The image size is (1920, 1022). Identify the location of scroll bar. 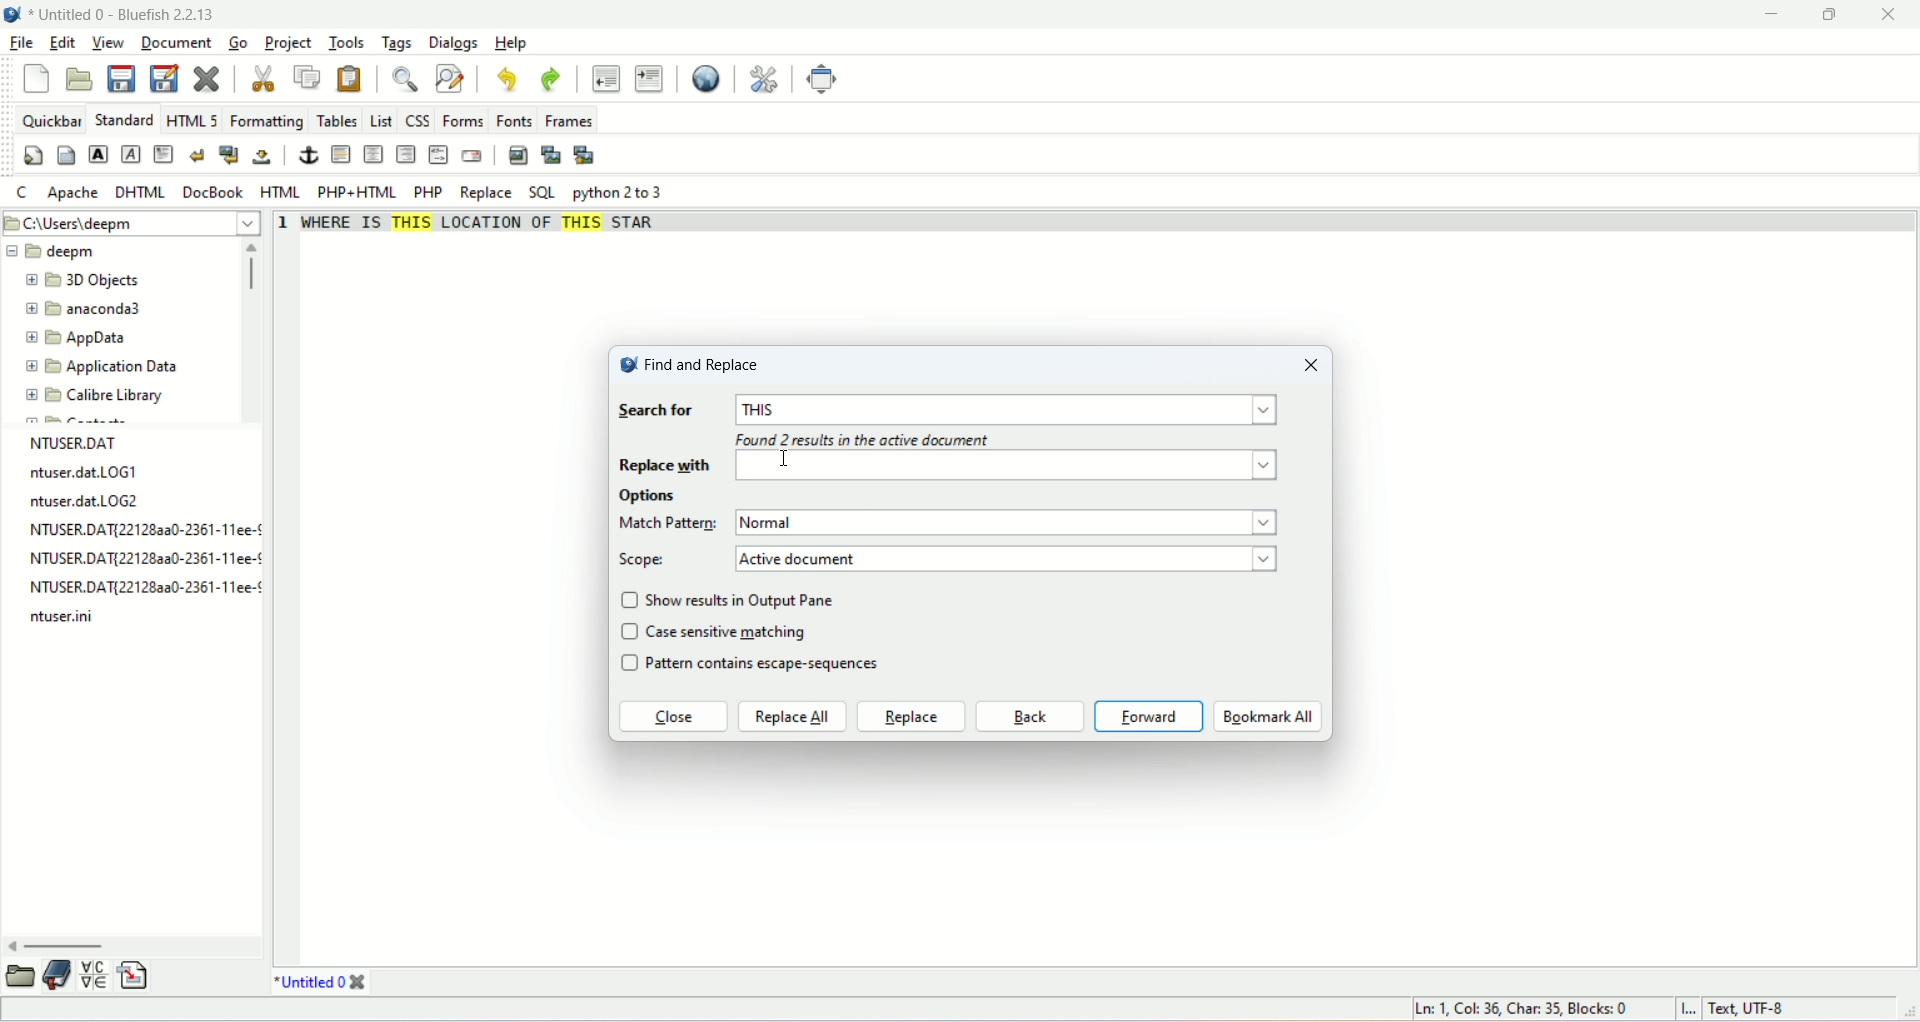
(255, 329).